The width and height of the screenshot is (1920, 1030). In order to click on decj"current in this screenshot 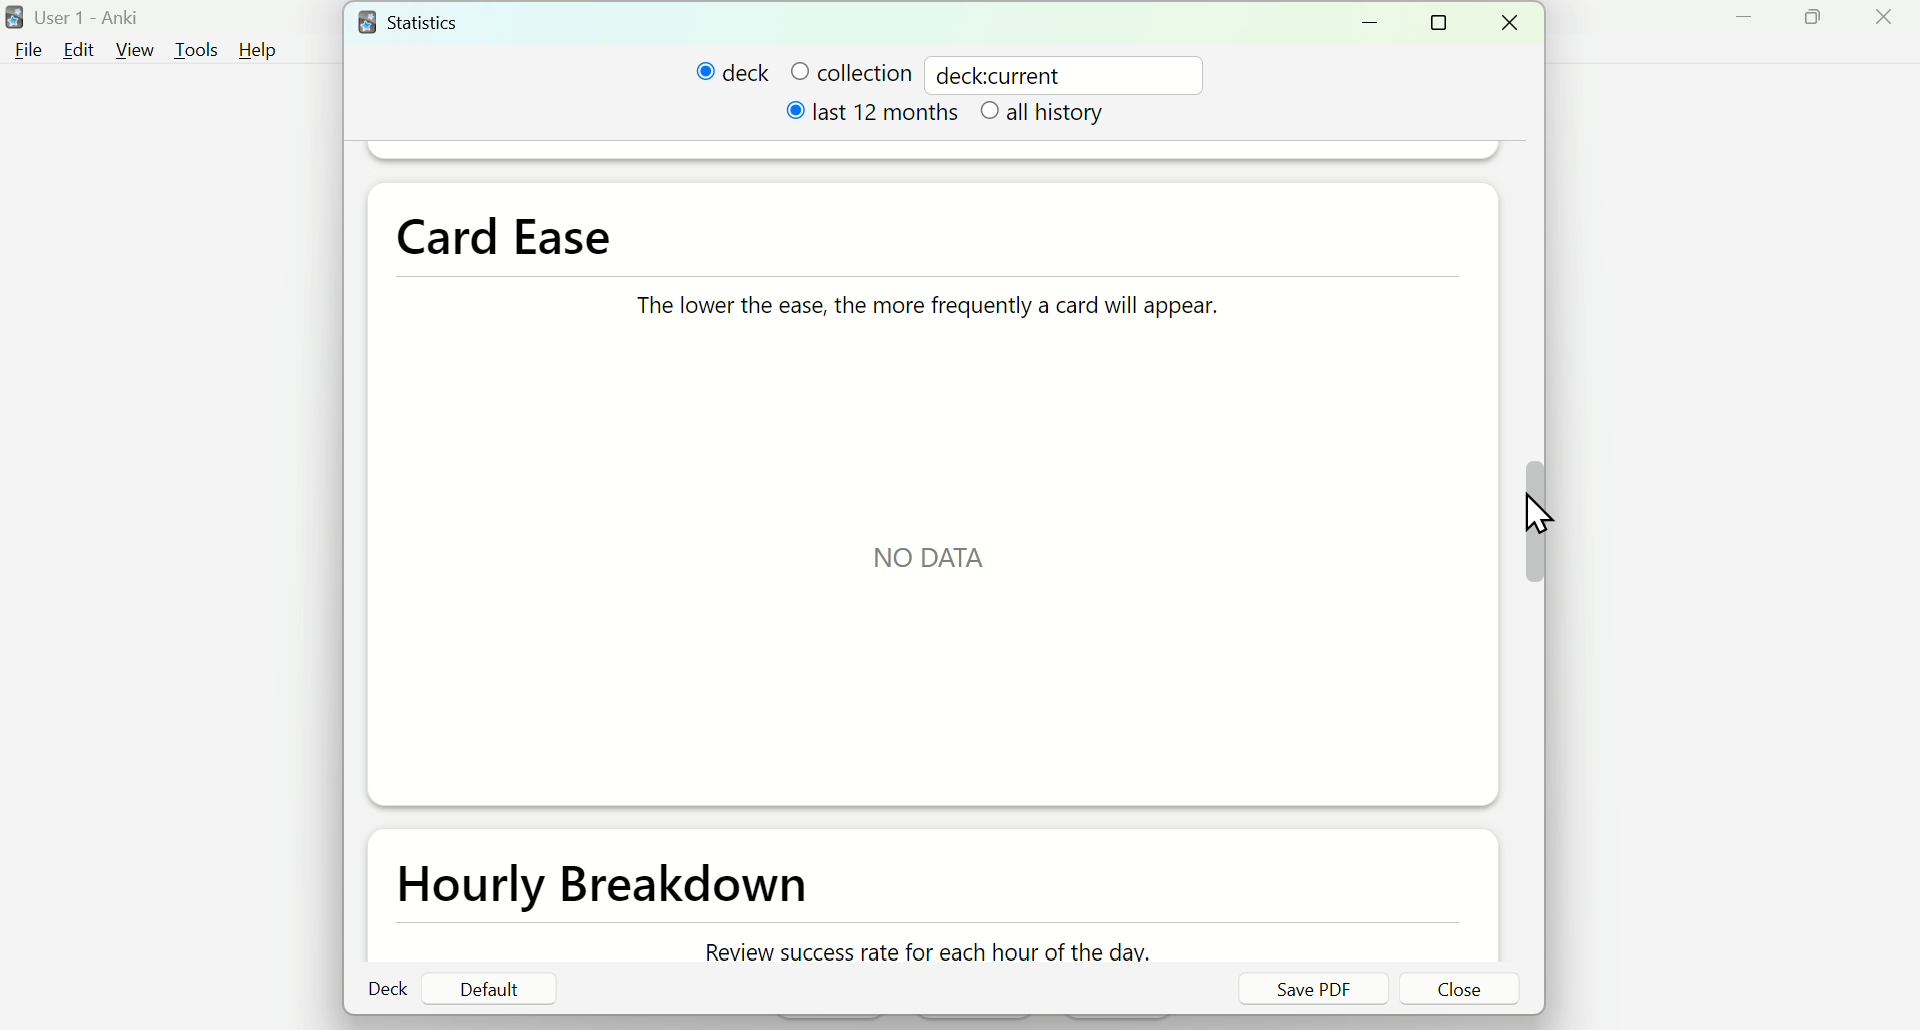, I will do `click(1008, 73)`.